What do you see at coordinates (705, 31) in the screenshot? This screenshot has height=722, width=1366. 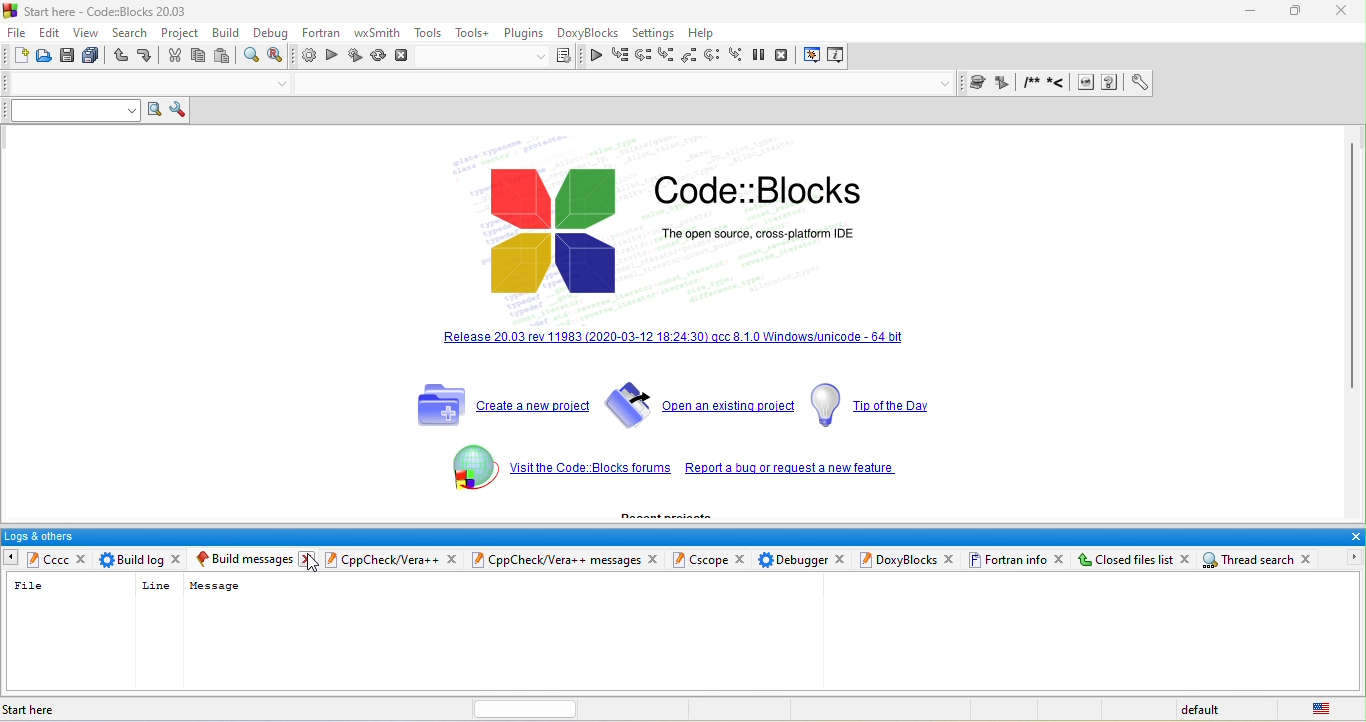 I see `help` at bounding box center [705, 31].